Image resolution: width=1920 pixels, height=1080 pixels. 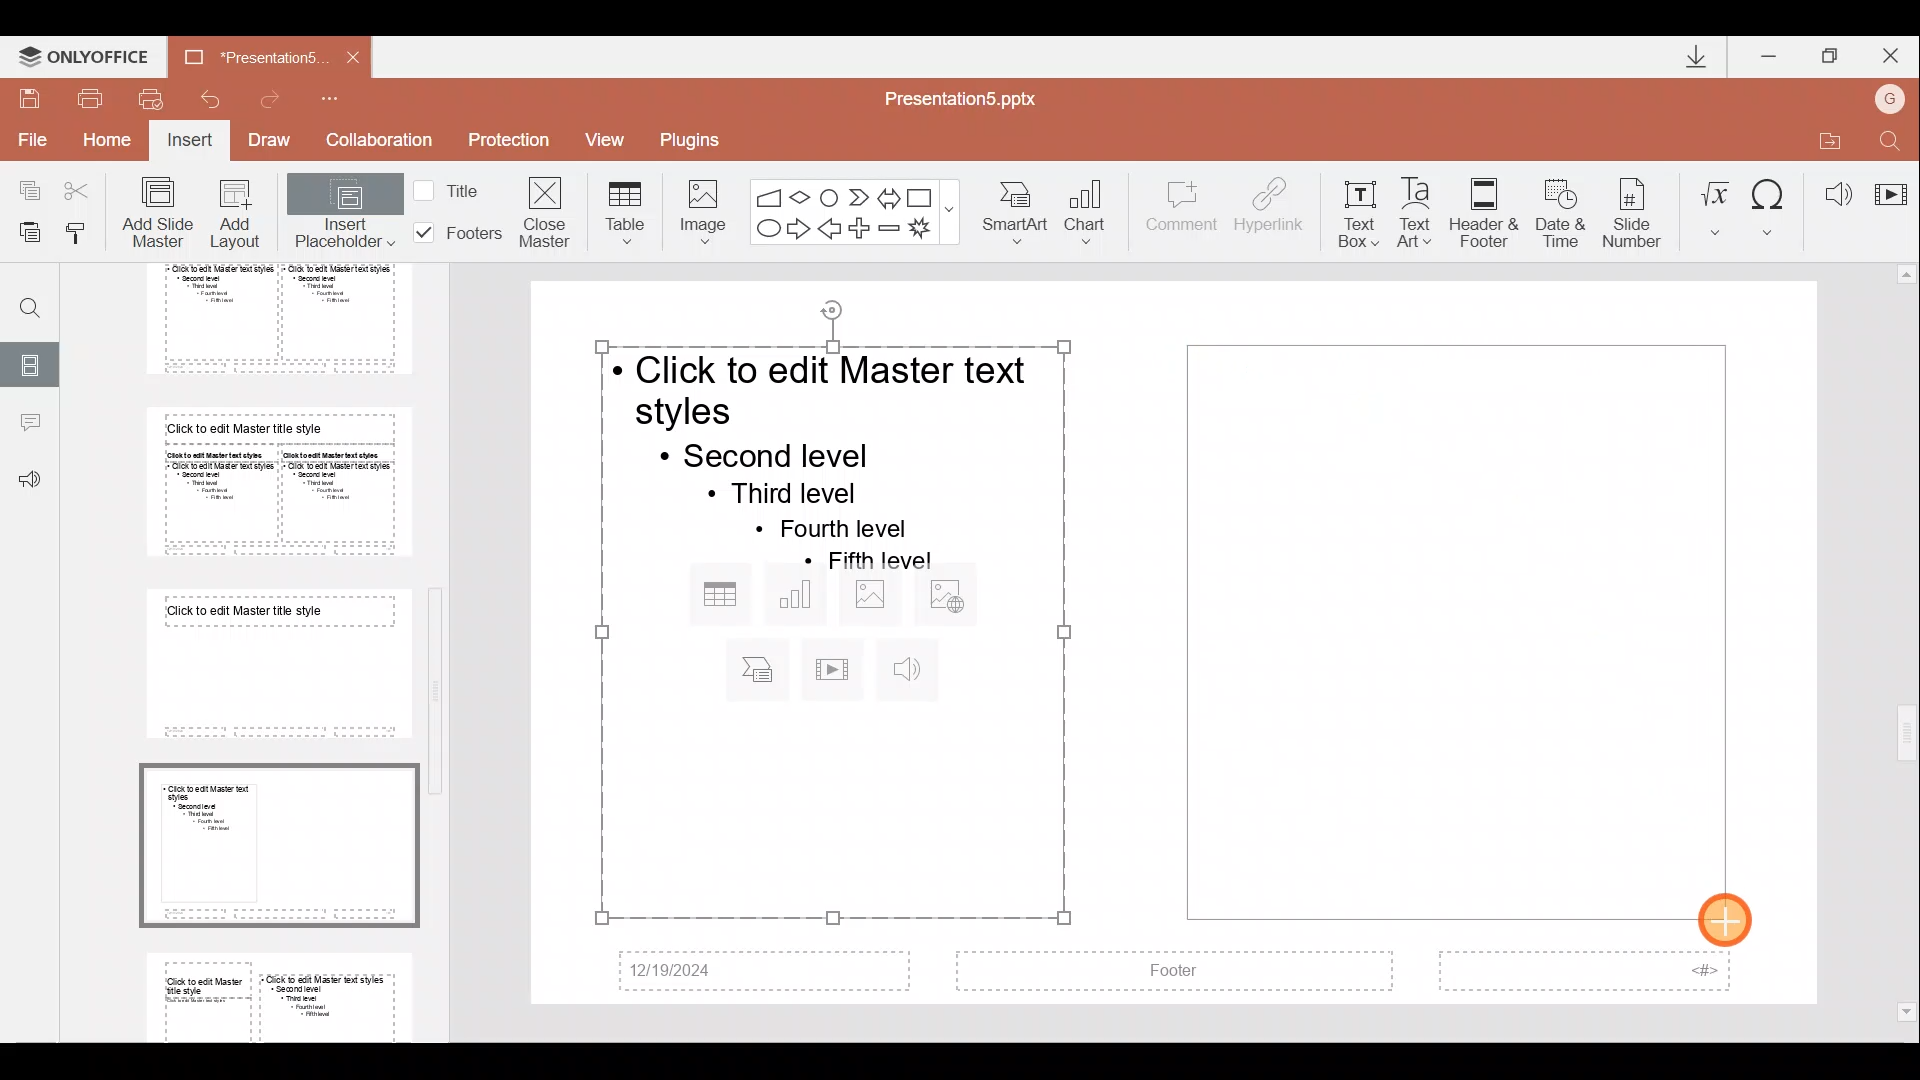 I want to click on Title, so click(x=452, y=189).